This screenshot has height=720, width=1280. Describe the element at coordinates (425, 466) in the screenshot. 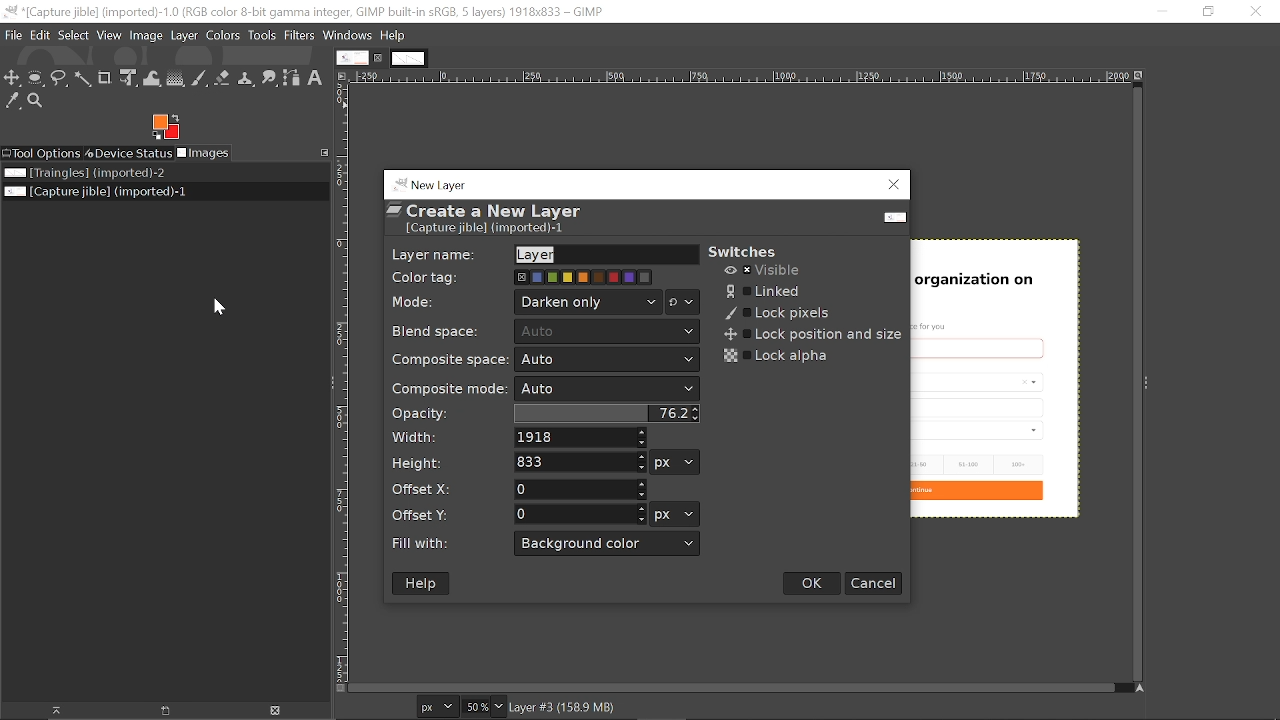

I see `Height:` at that location.